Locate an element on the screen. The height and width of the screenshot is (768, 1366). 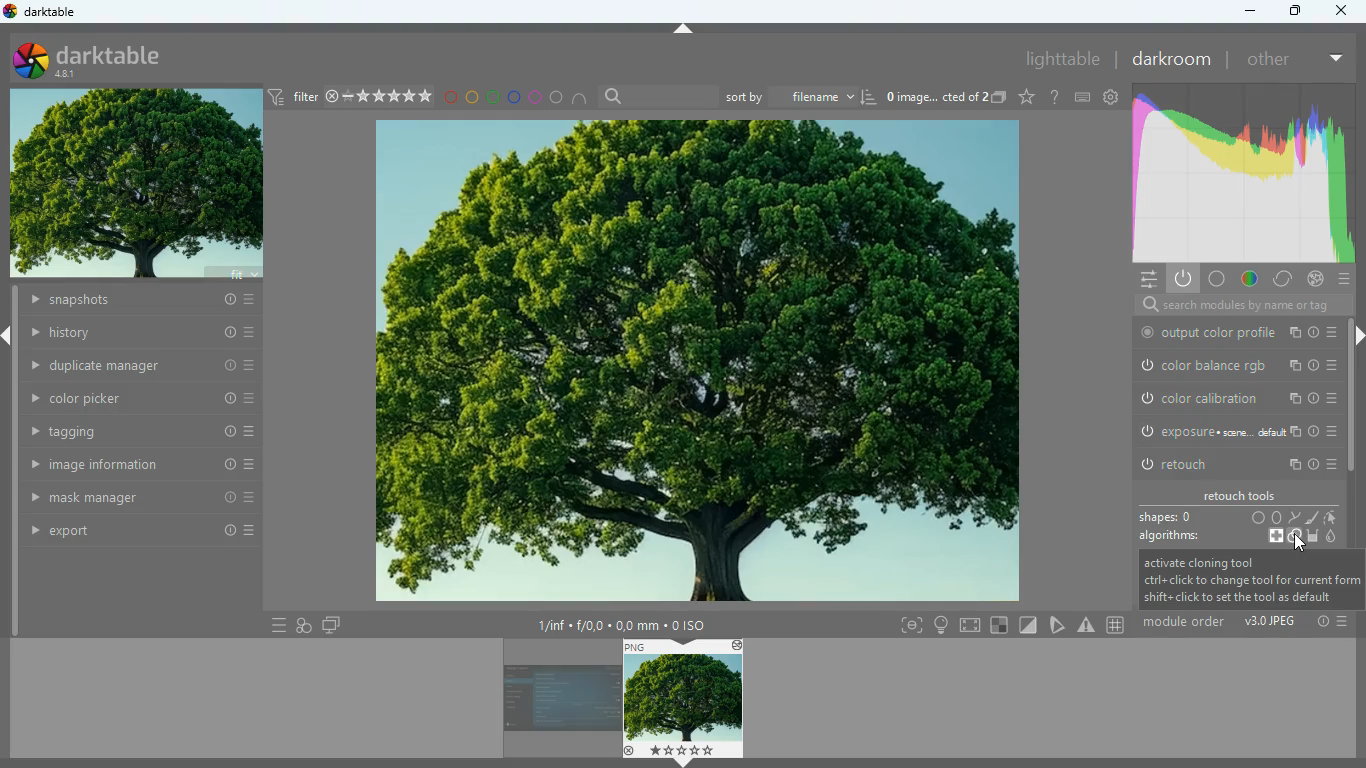
effect is located at coordinates (1313, 278).